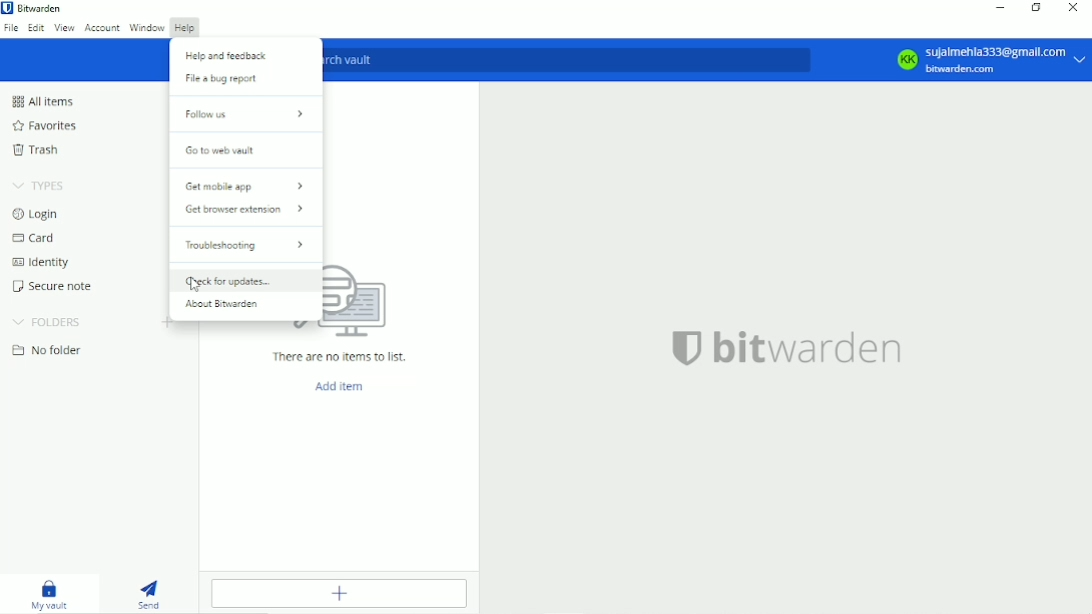  I want to click on Account, so click(102, 29).